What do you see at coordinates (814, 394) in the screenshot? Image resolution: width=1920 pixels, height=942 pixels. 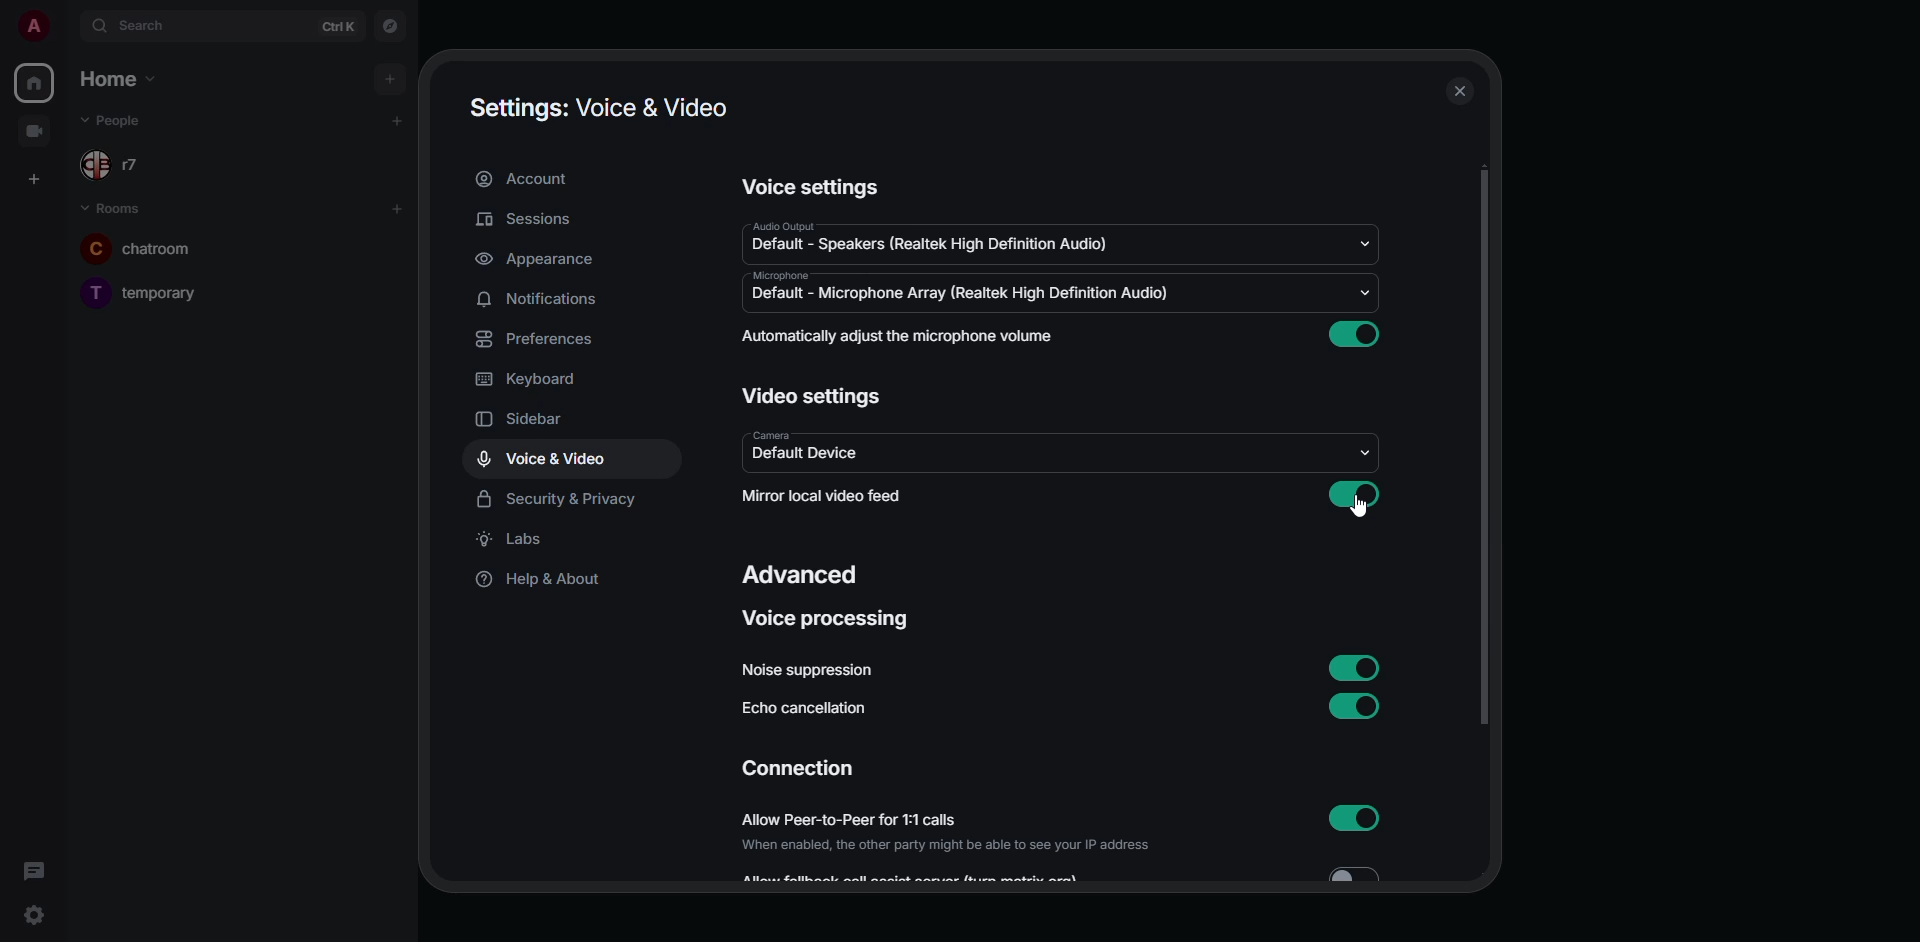 I see `video settings` at bounding box center [814, 394].